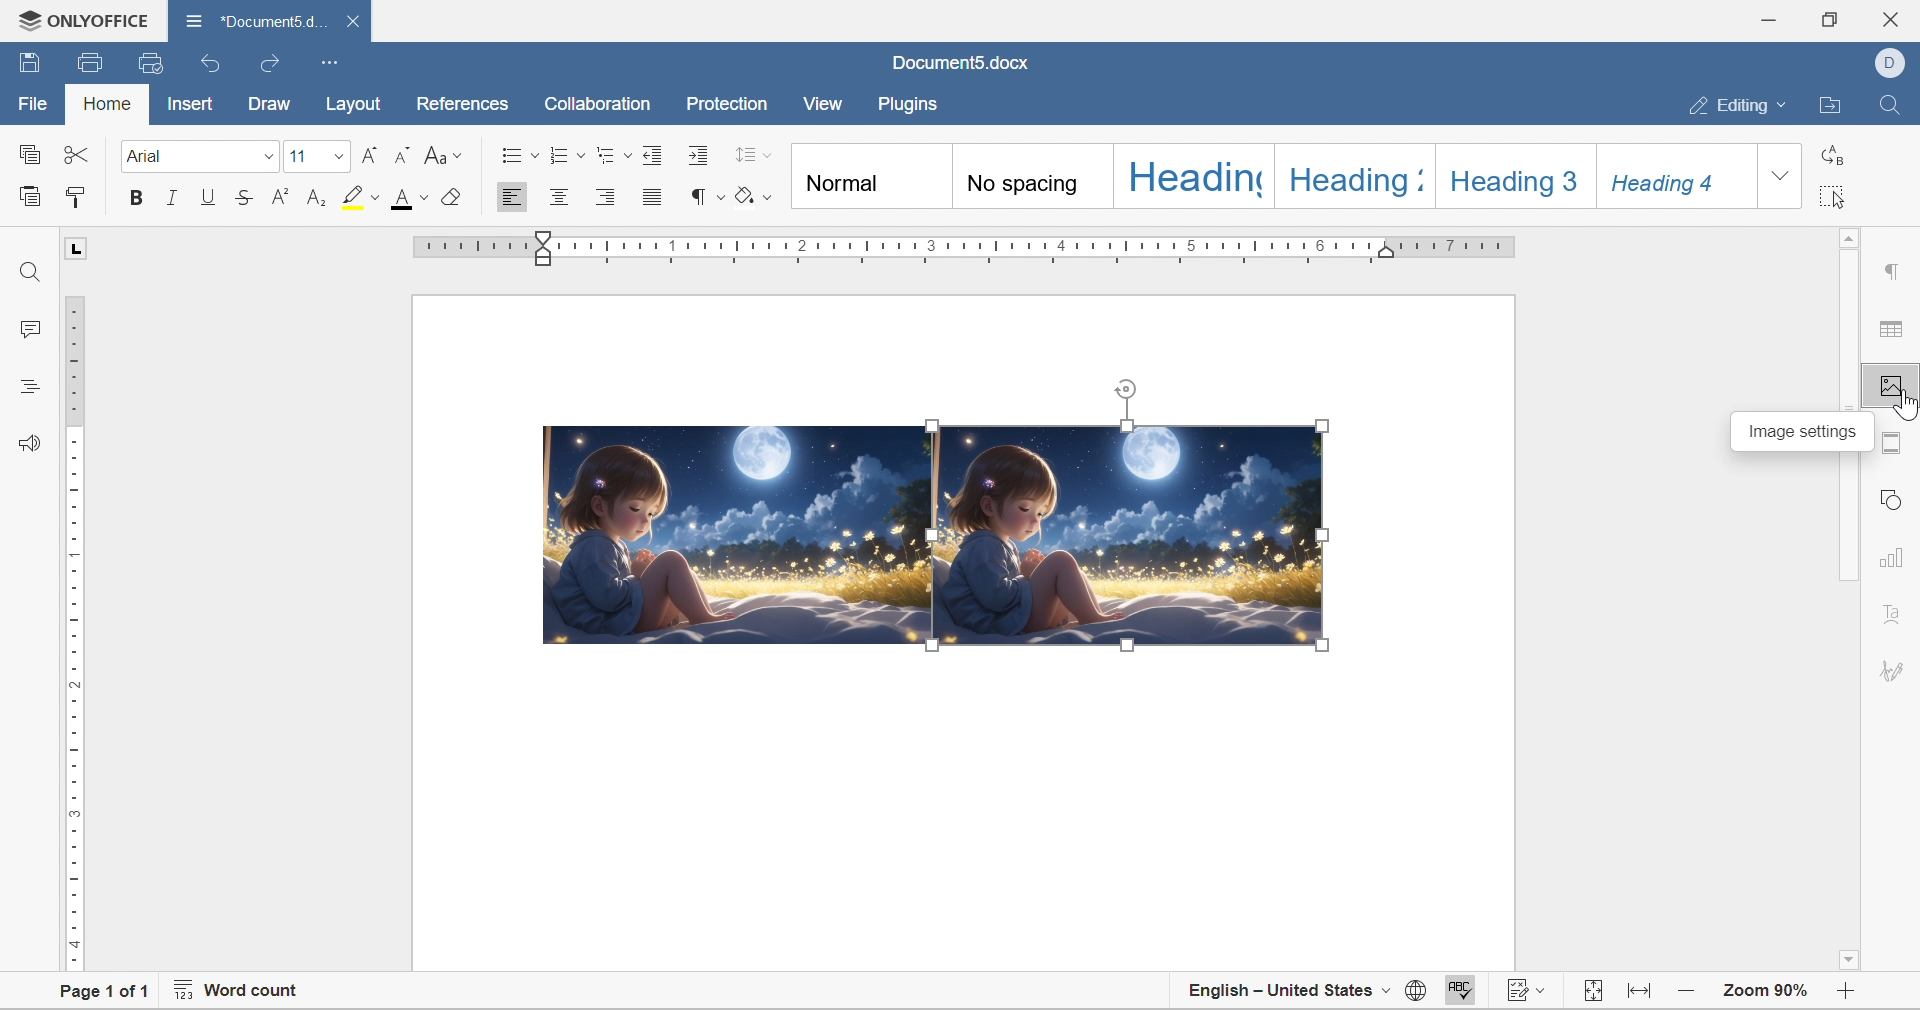  What do you see at coordinates (36, 103) in the screenshot?
I see `file` at bounding box center [36, 103].